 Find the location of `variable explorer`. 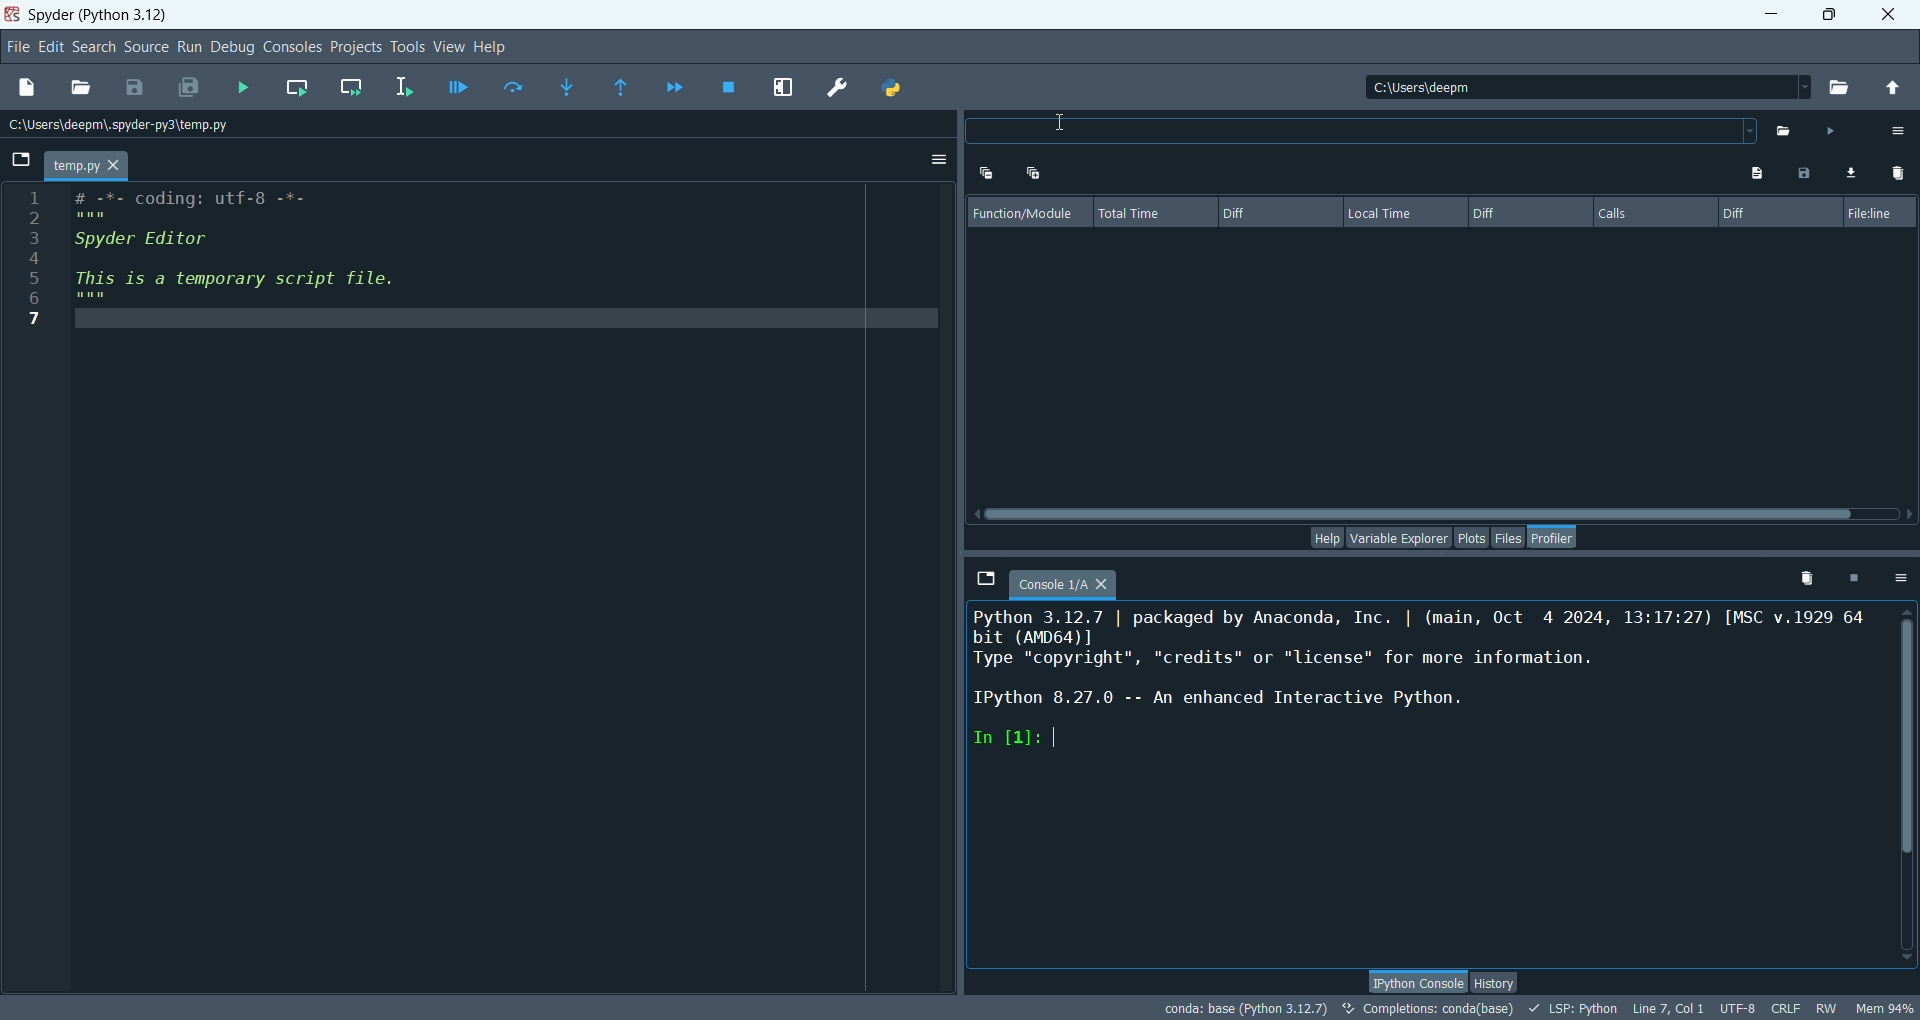

variable explorer is located at coordinates (1406, 538).